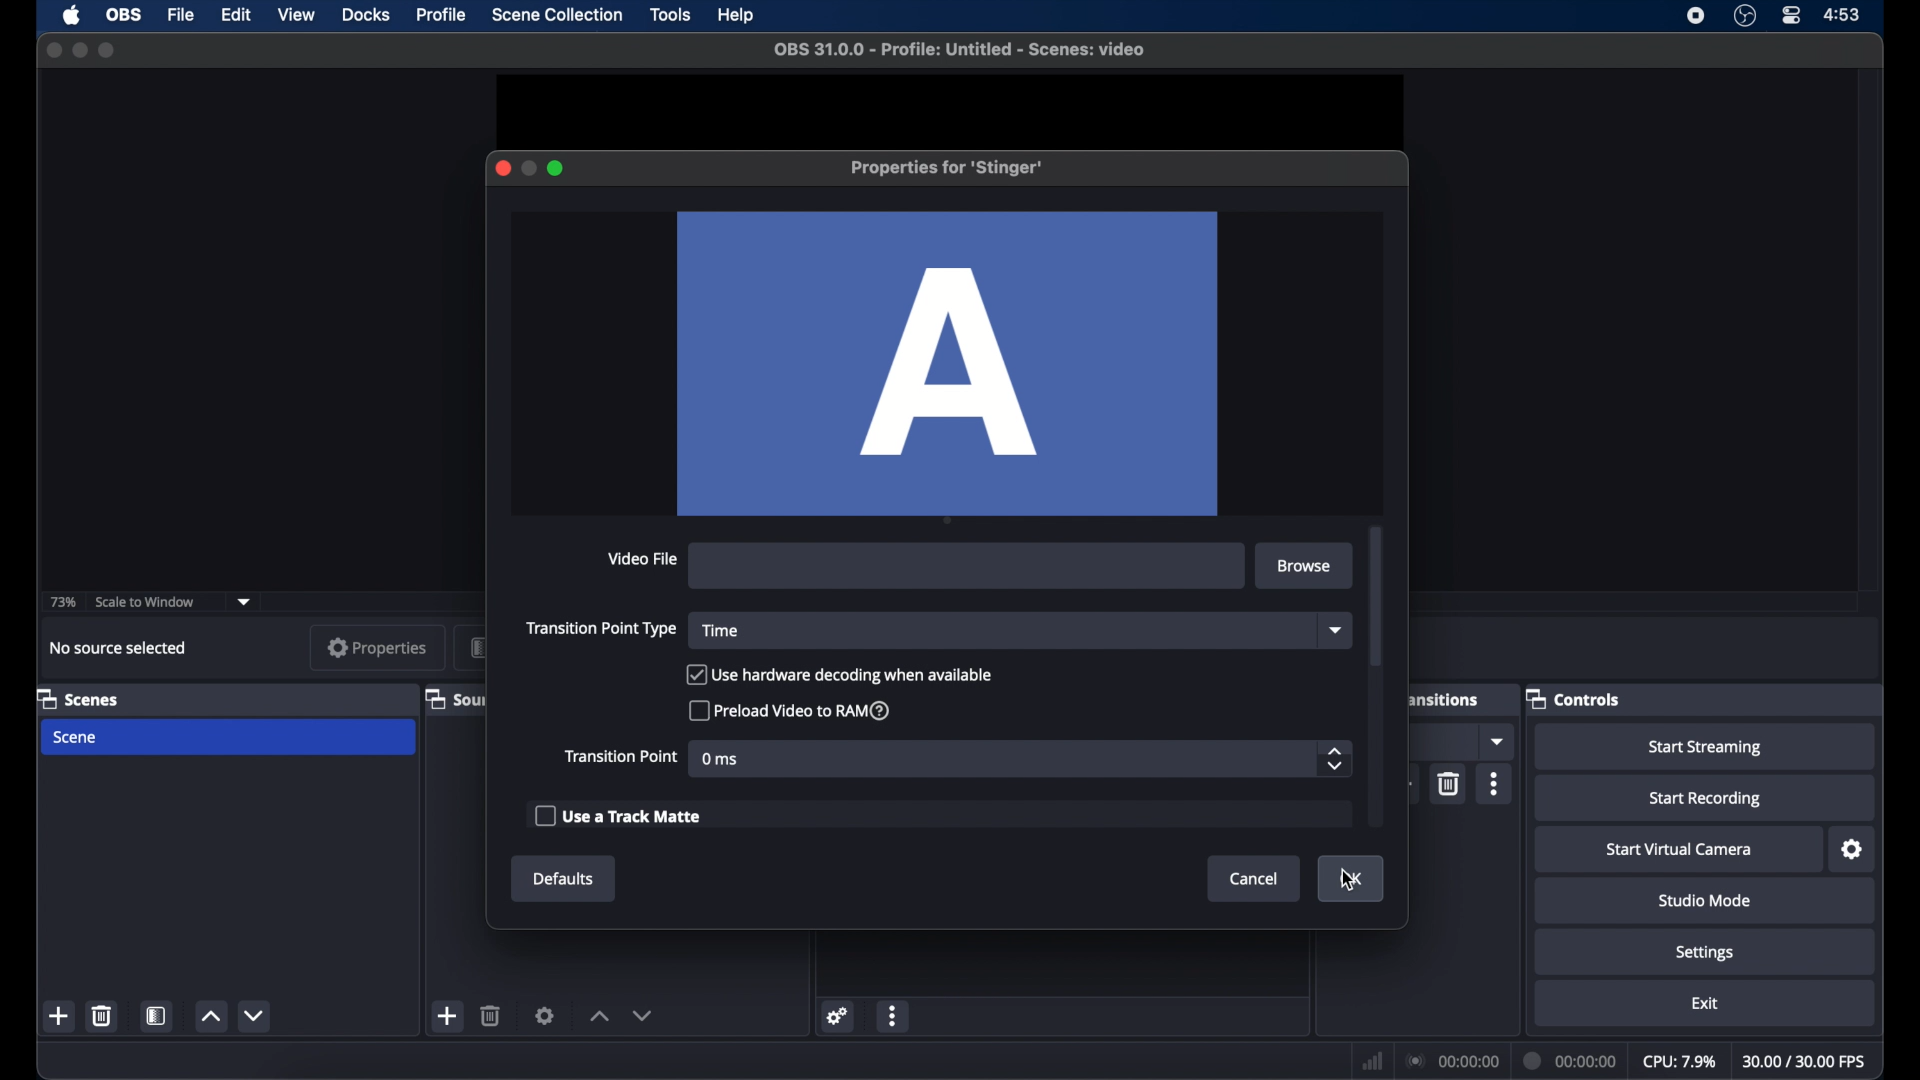 The height and width of the screenshot is (1080, 1920). Describe the element at coordinates (556, 168) in the screenshot. I see `maximize` at that location.